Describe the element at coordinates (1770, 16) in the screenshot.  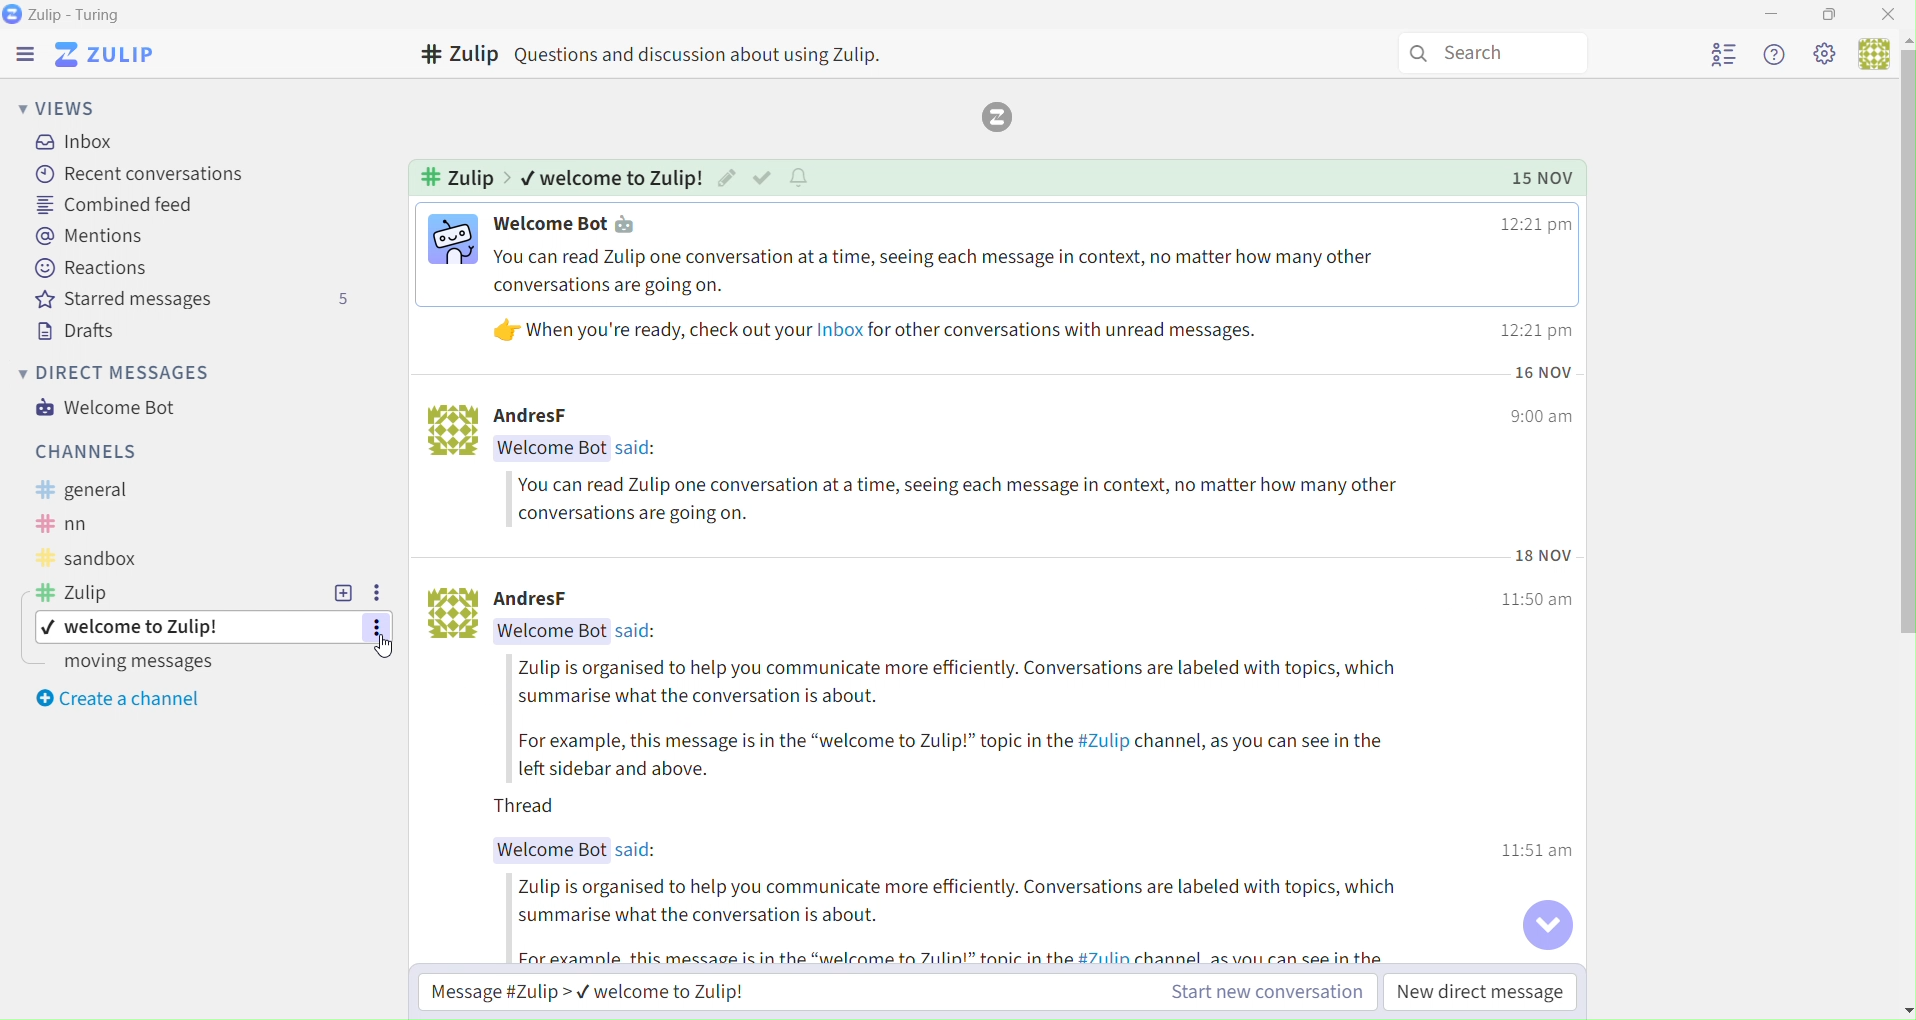
I see `Minimize` at that location.